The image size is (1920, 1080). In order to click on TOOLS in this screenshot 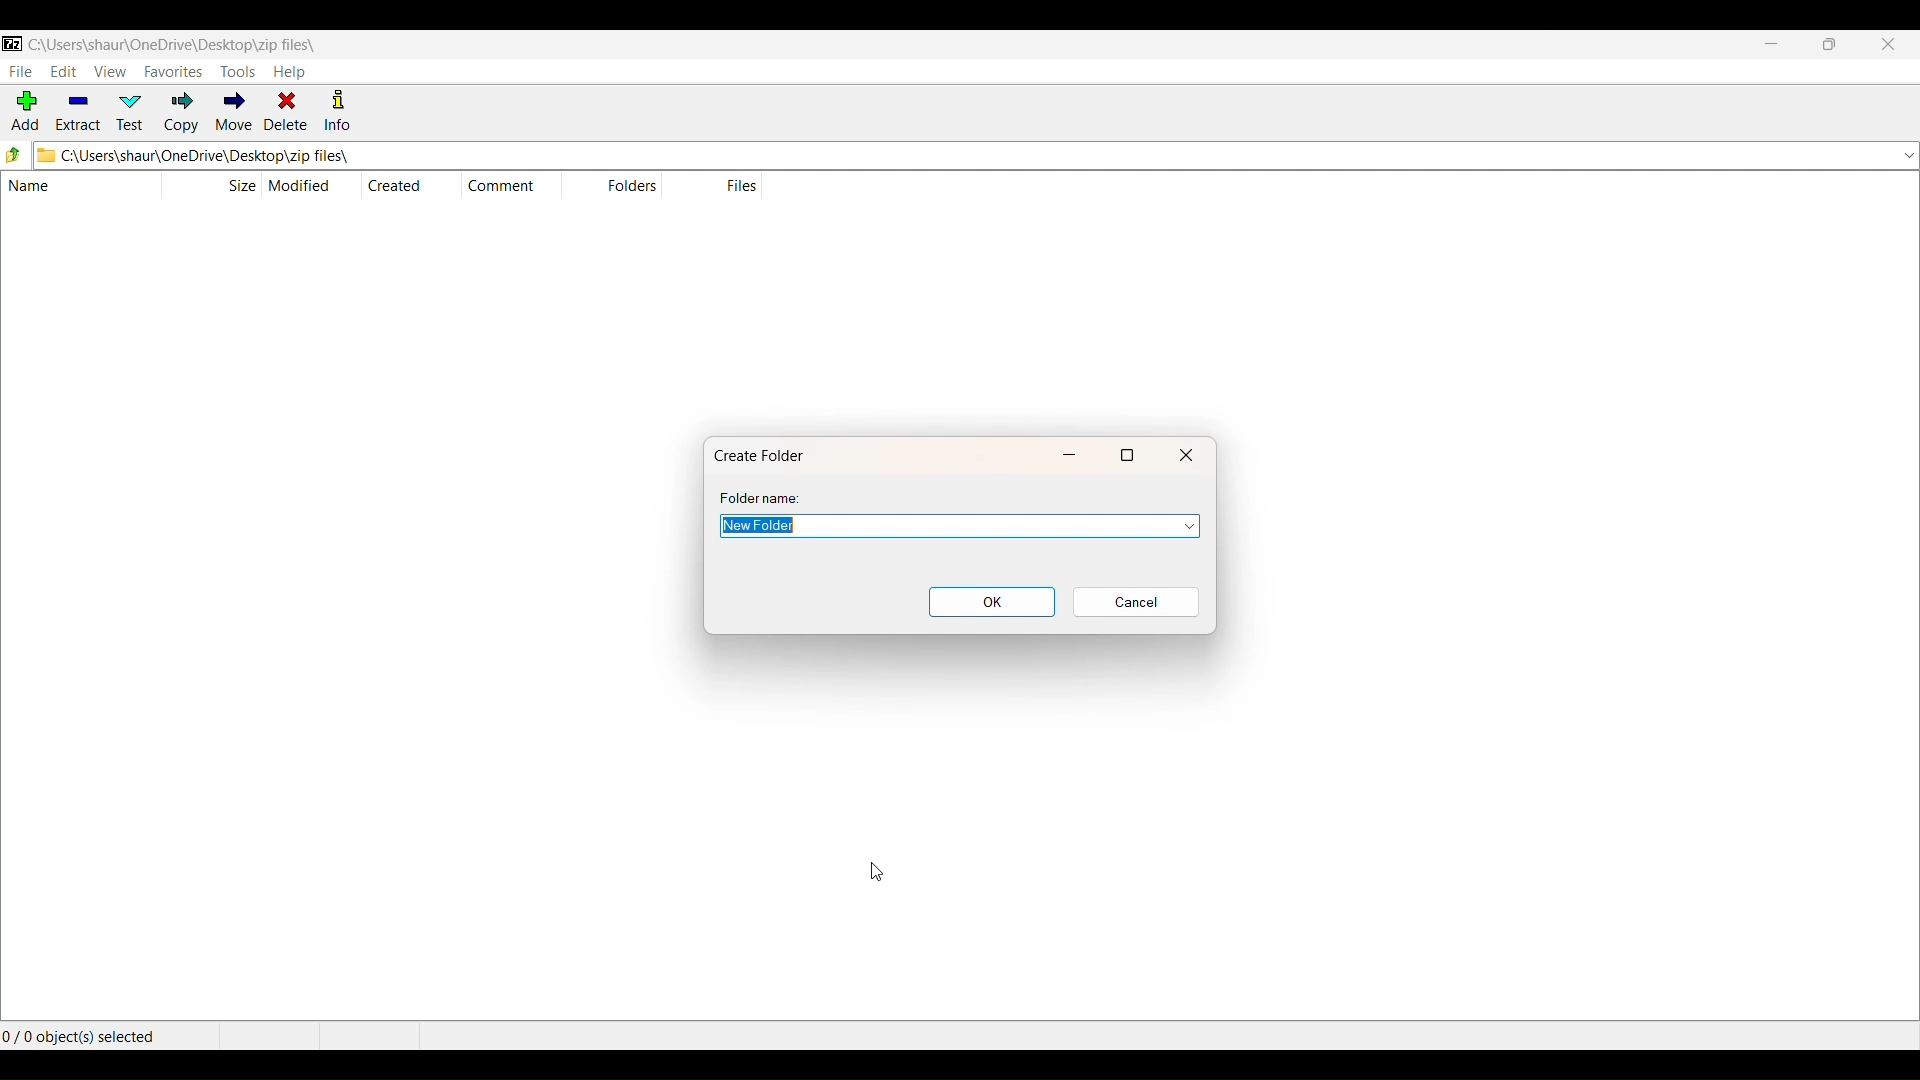, I will do `click(237, 72)`.